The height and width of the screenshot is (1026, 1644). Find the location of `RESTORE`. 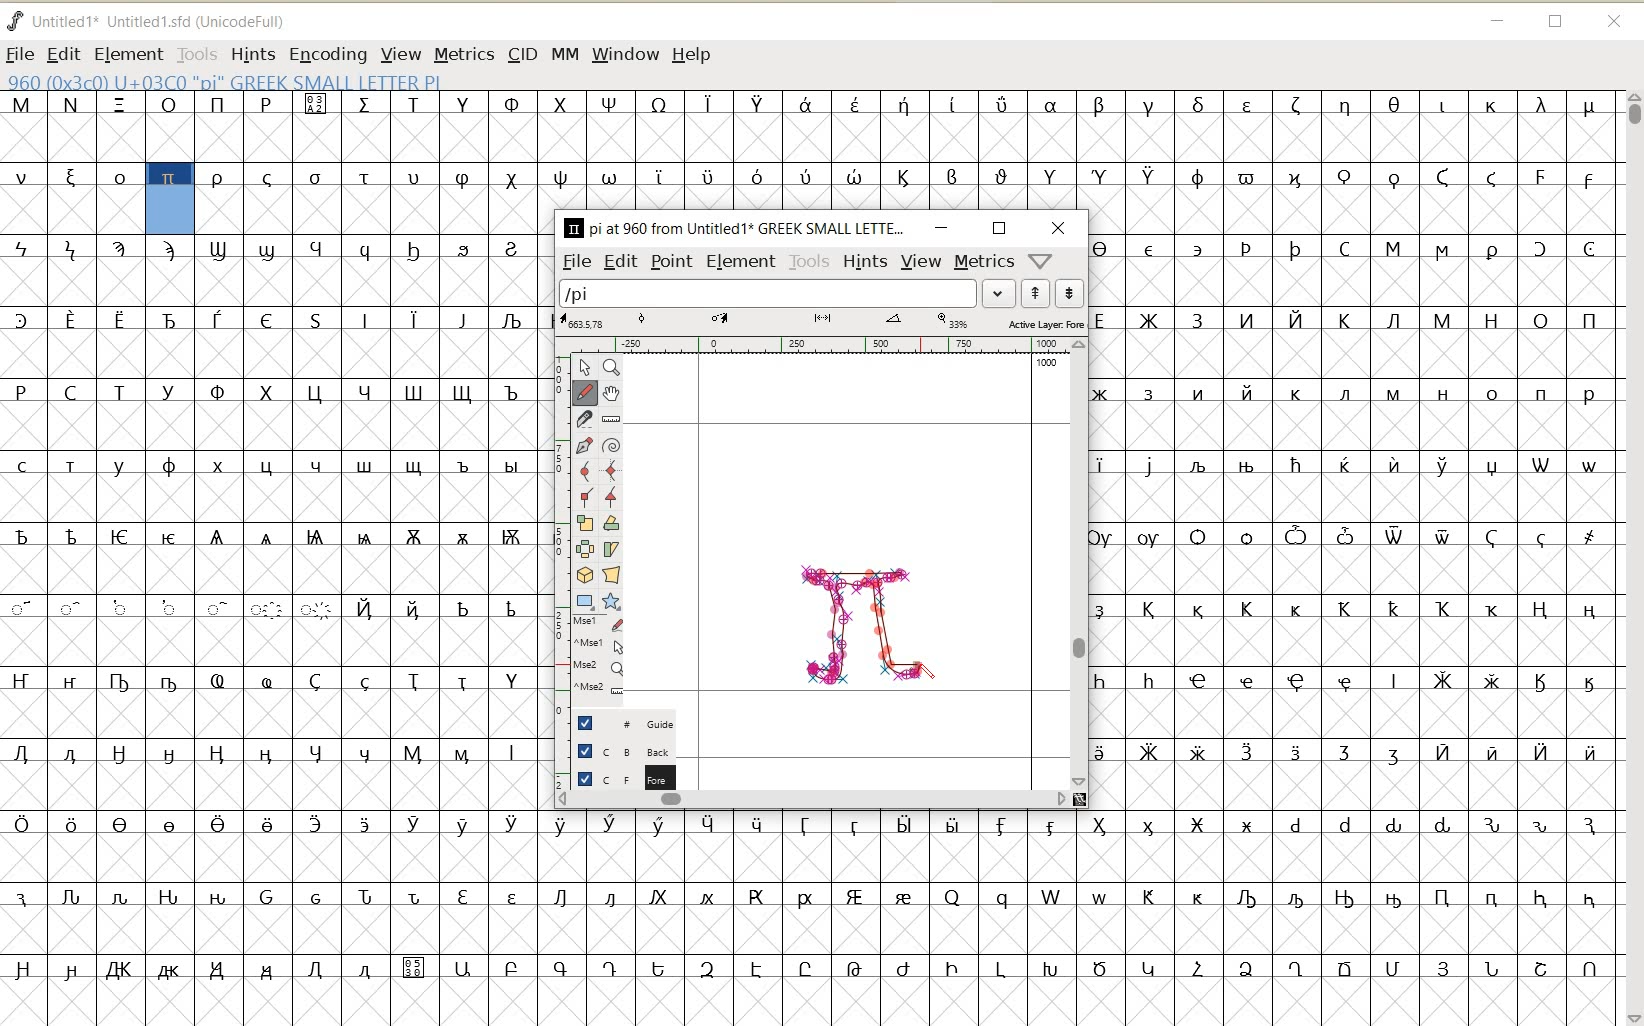

RESTORE is located at coordinates (1001, 228).